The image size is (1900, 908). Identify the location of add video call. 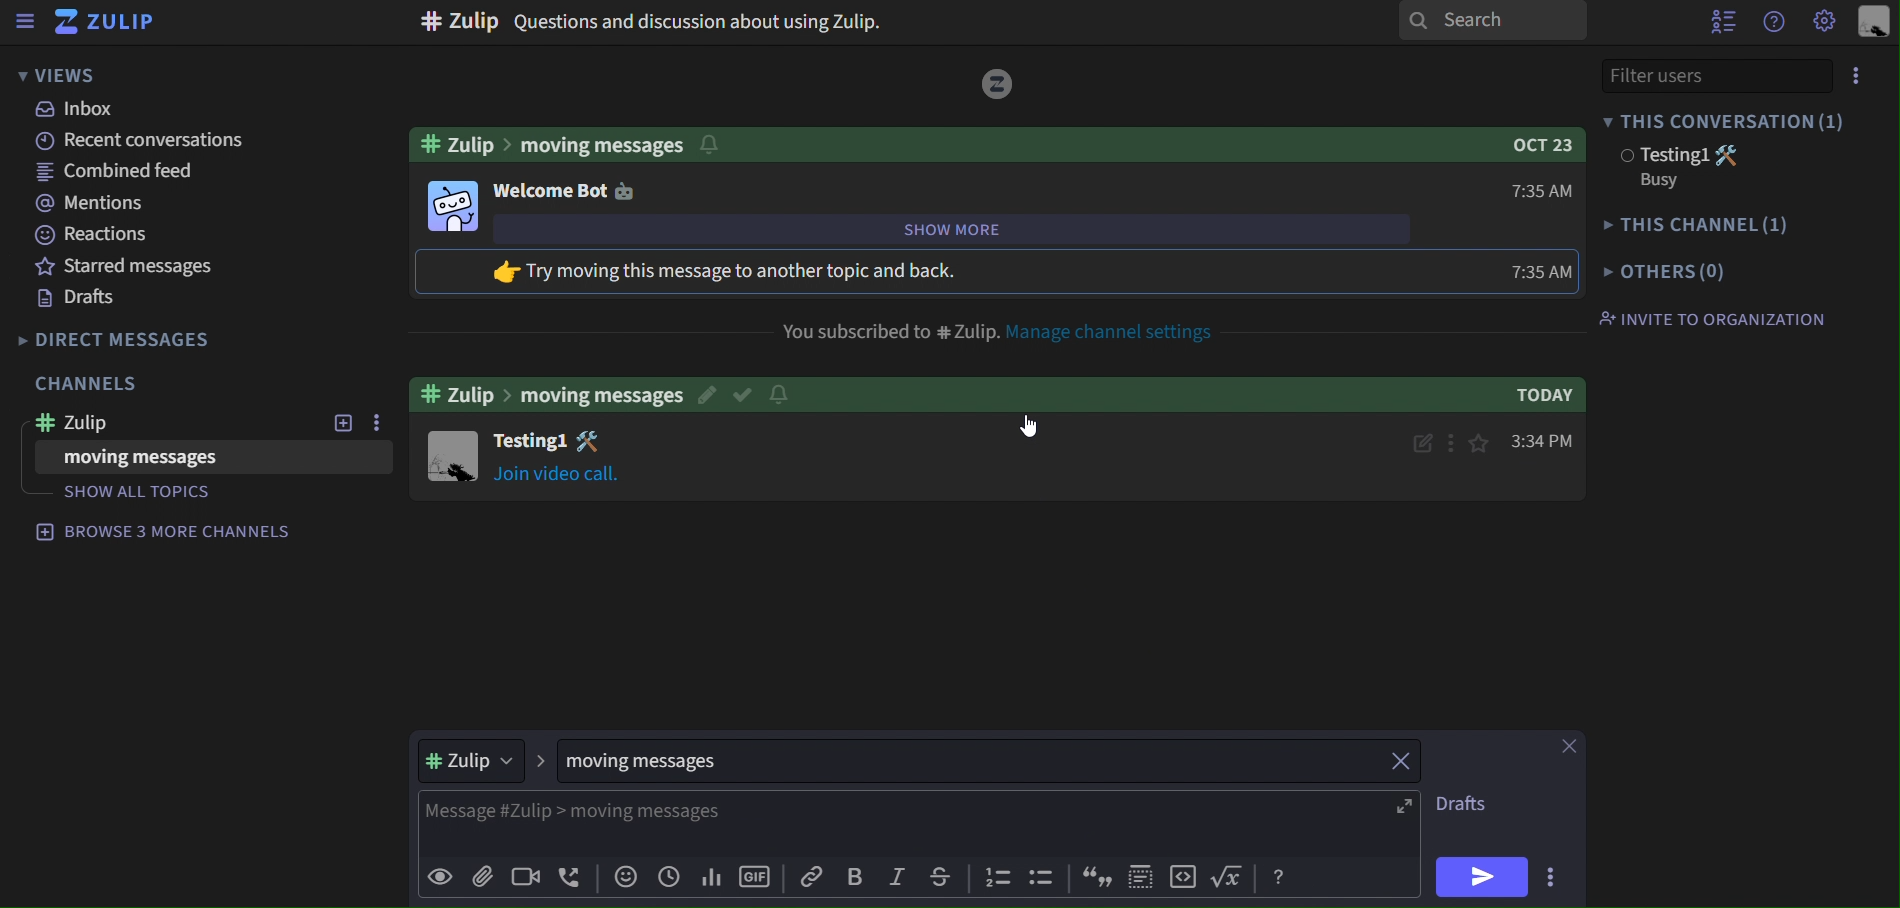
(524, 876).